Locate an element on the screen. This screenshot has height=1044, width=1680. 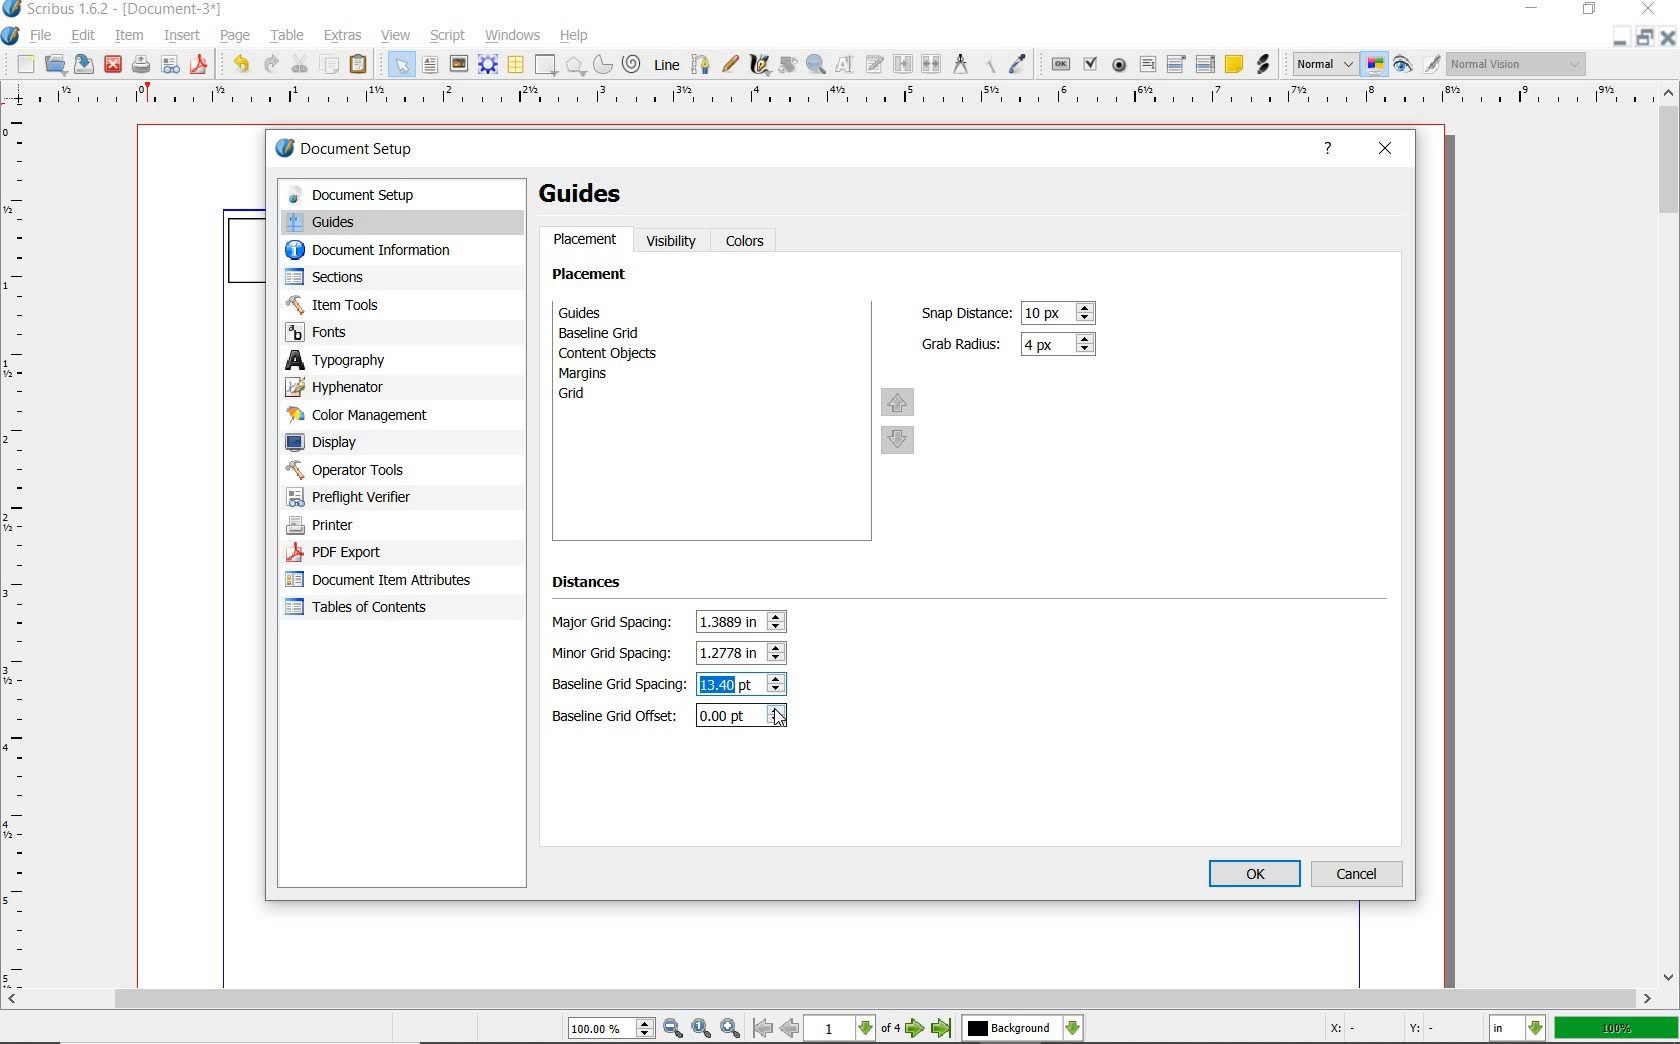
minimize is located at coordinates (1534, 9).